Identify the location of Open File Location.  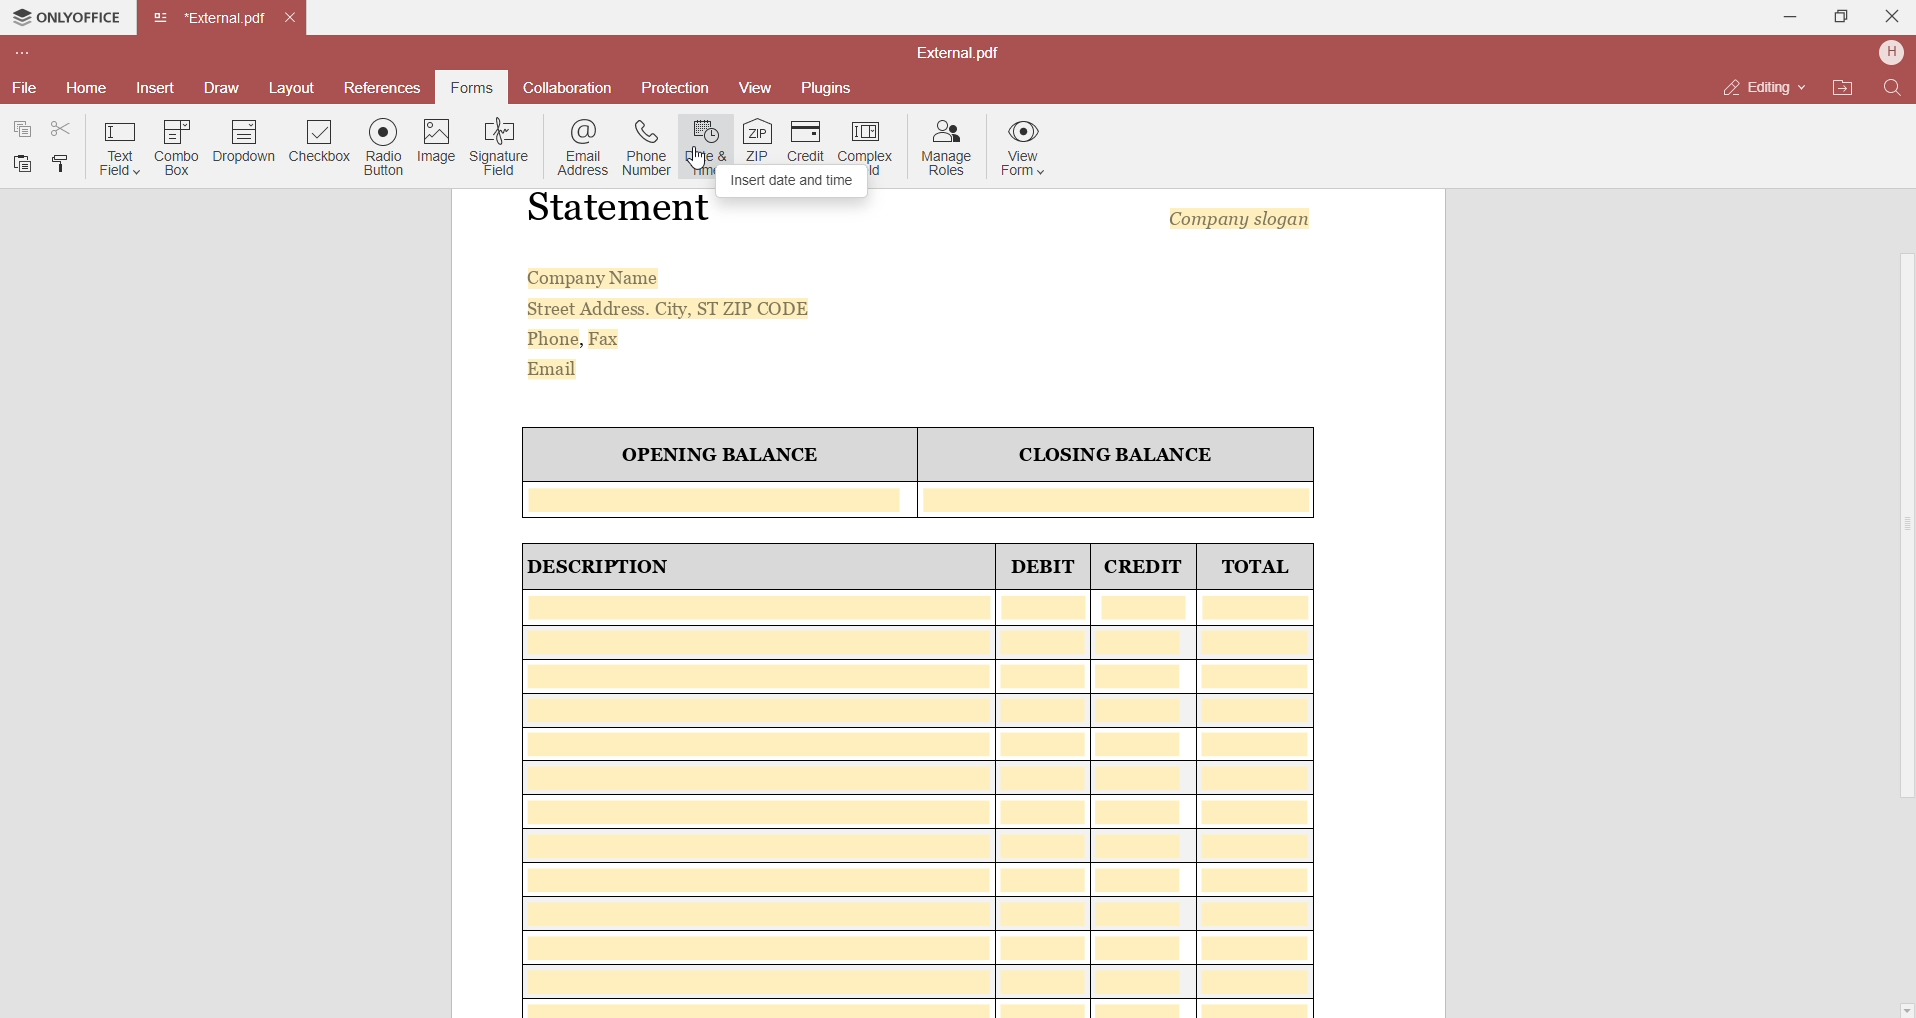
(1843, 87).